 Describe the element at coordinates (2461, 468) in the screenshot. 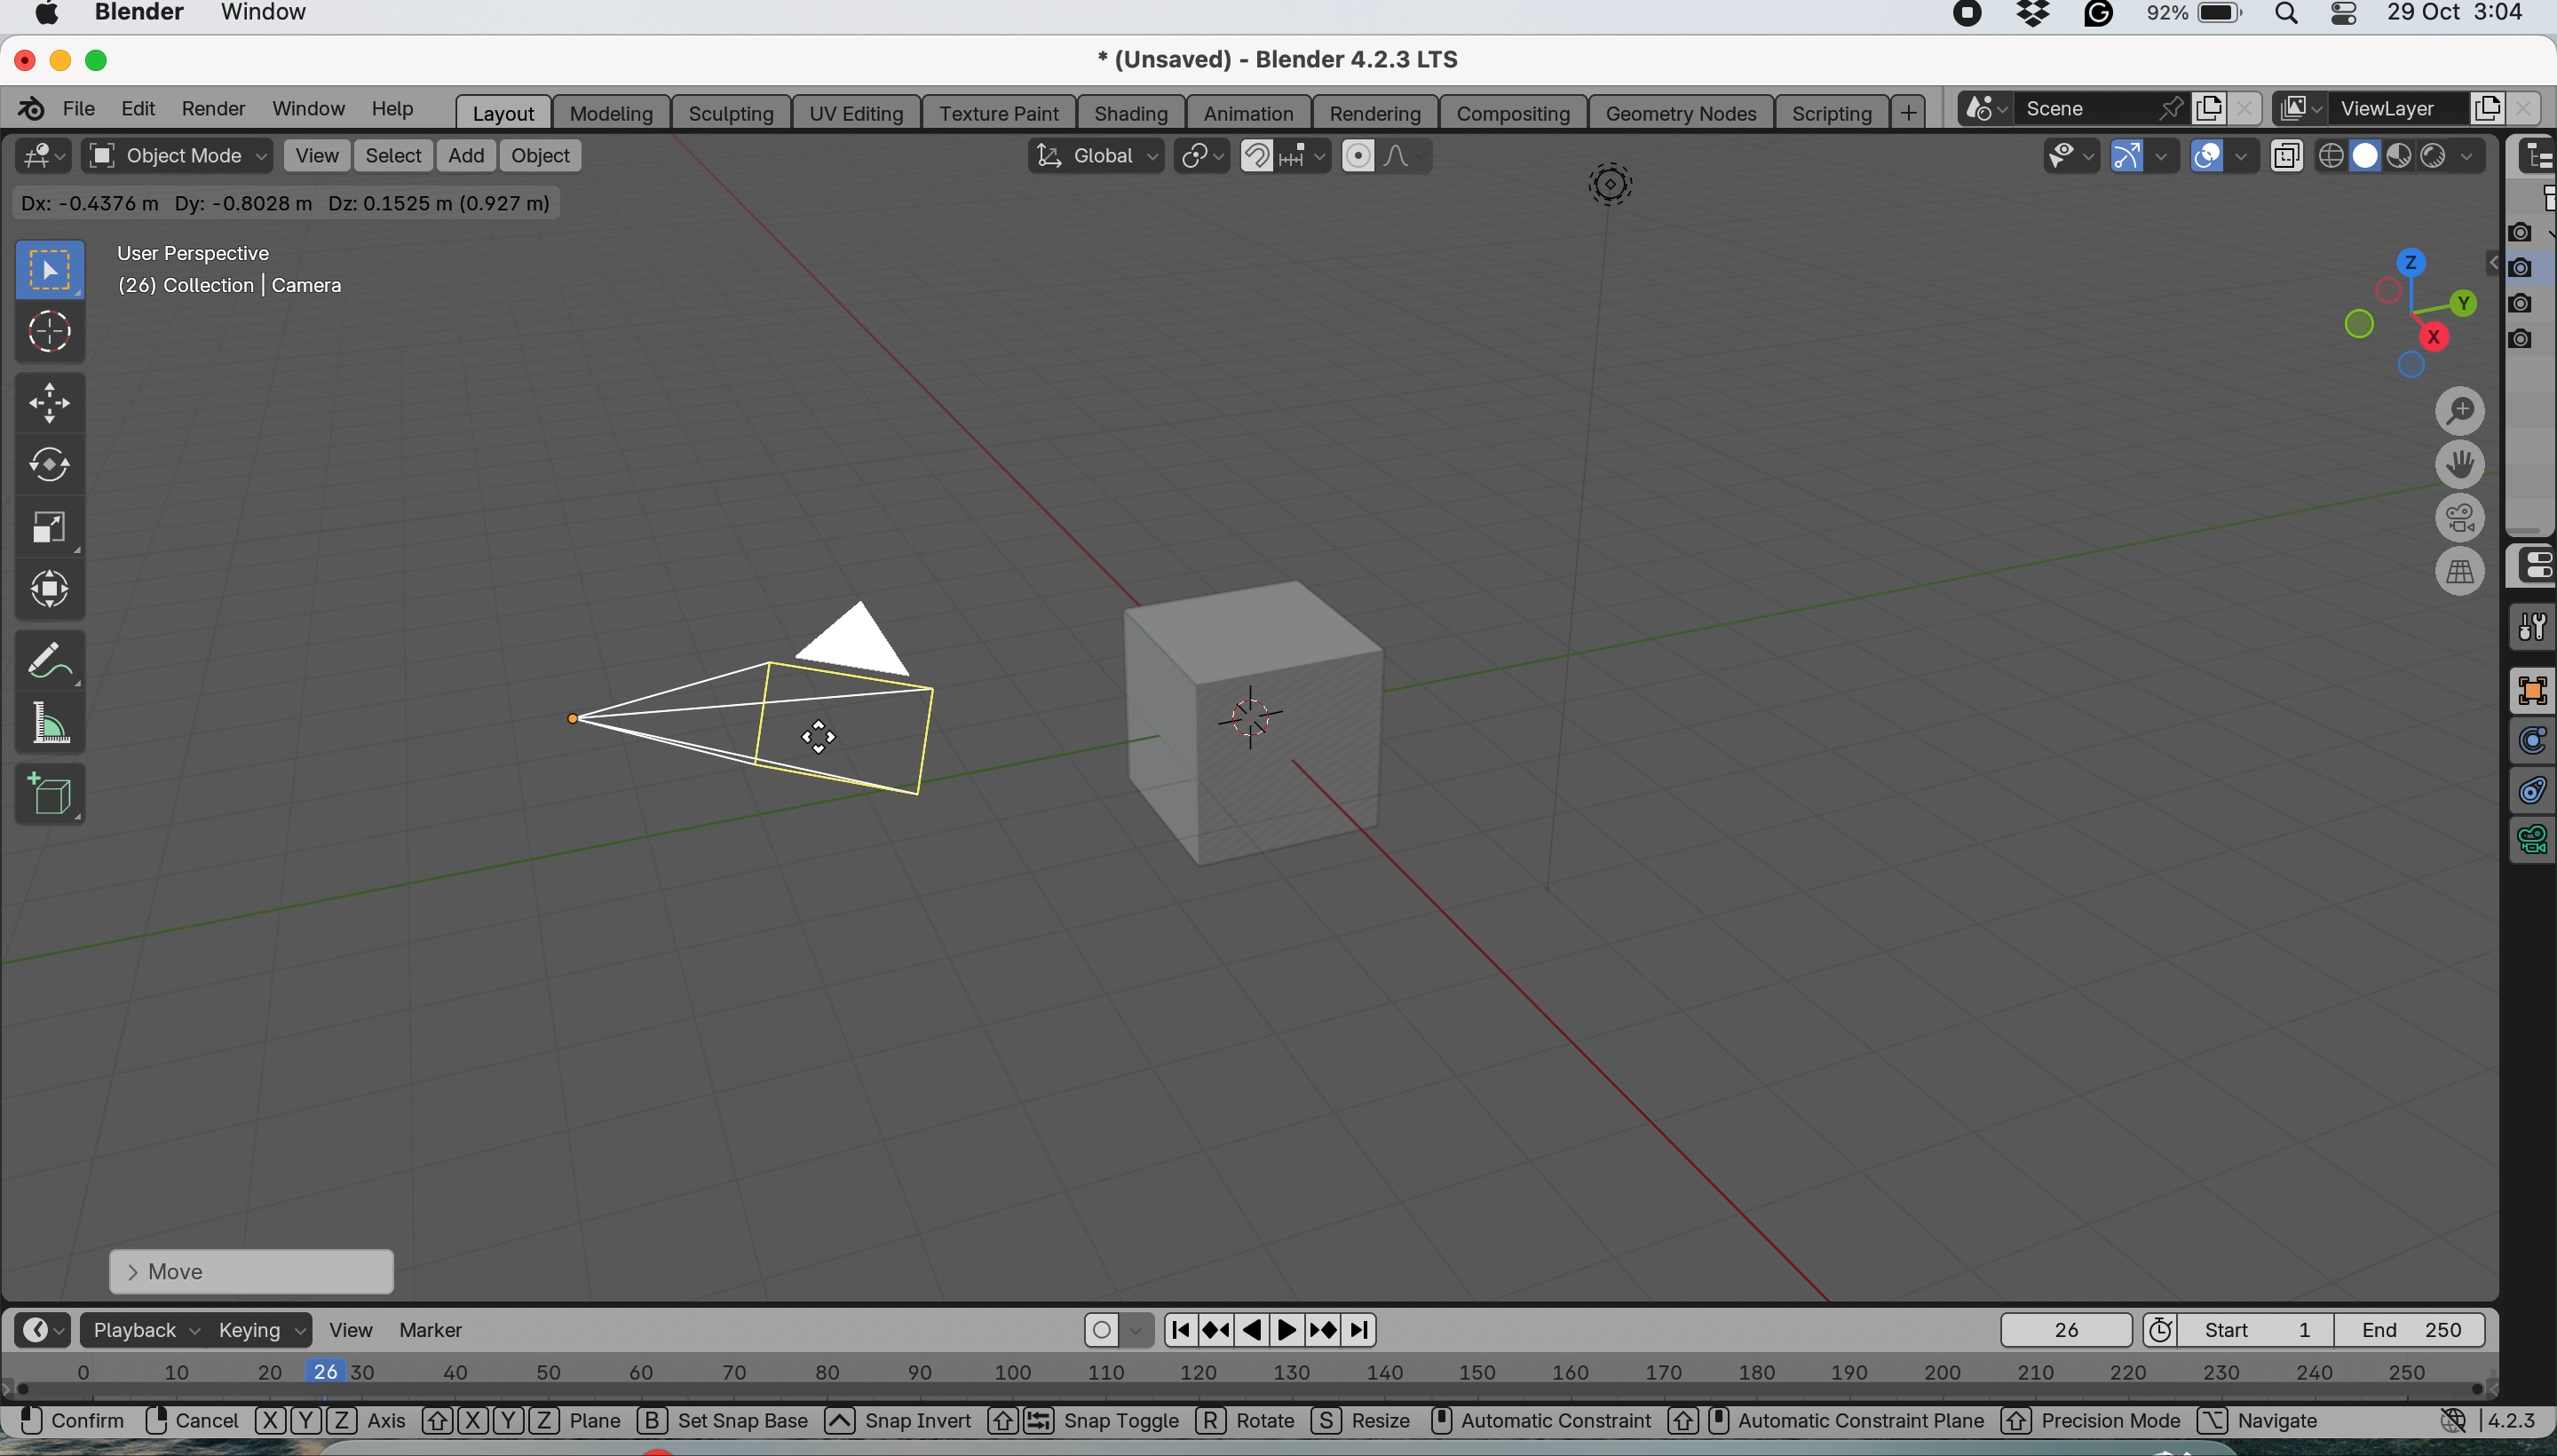

I see `move the view` at that location.